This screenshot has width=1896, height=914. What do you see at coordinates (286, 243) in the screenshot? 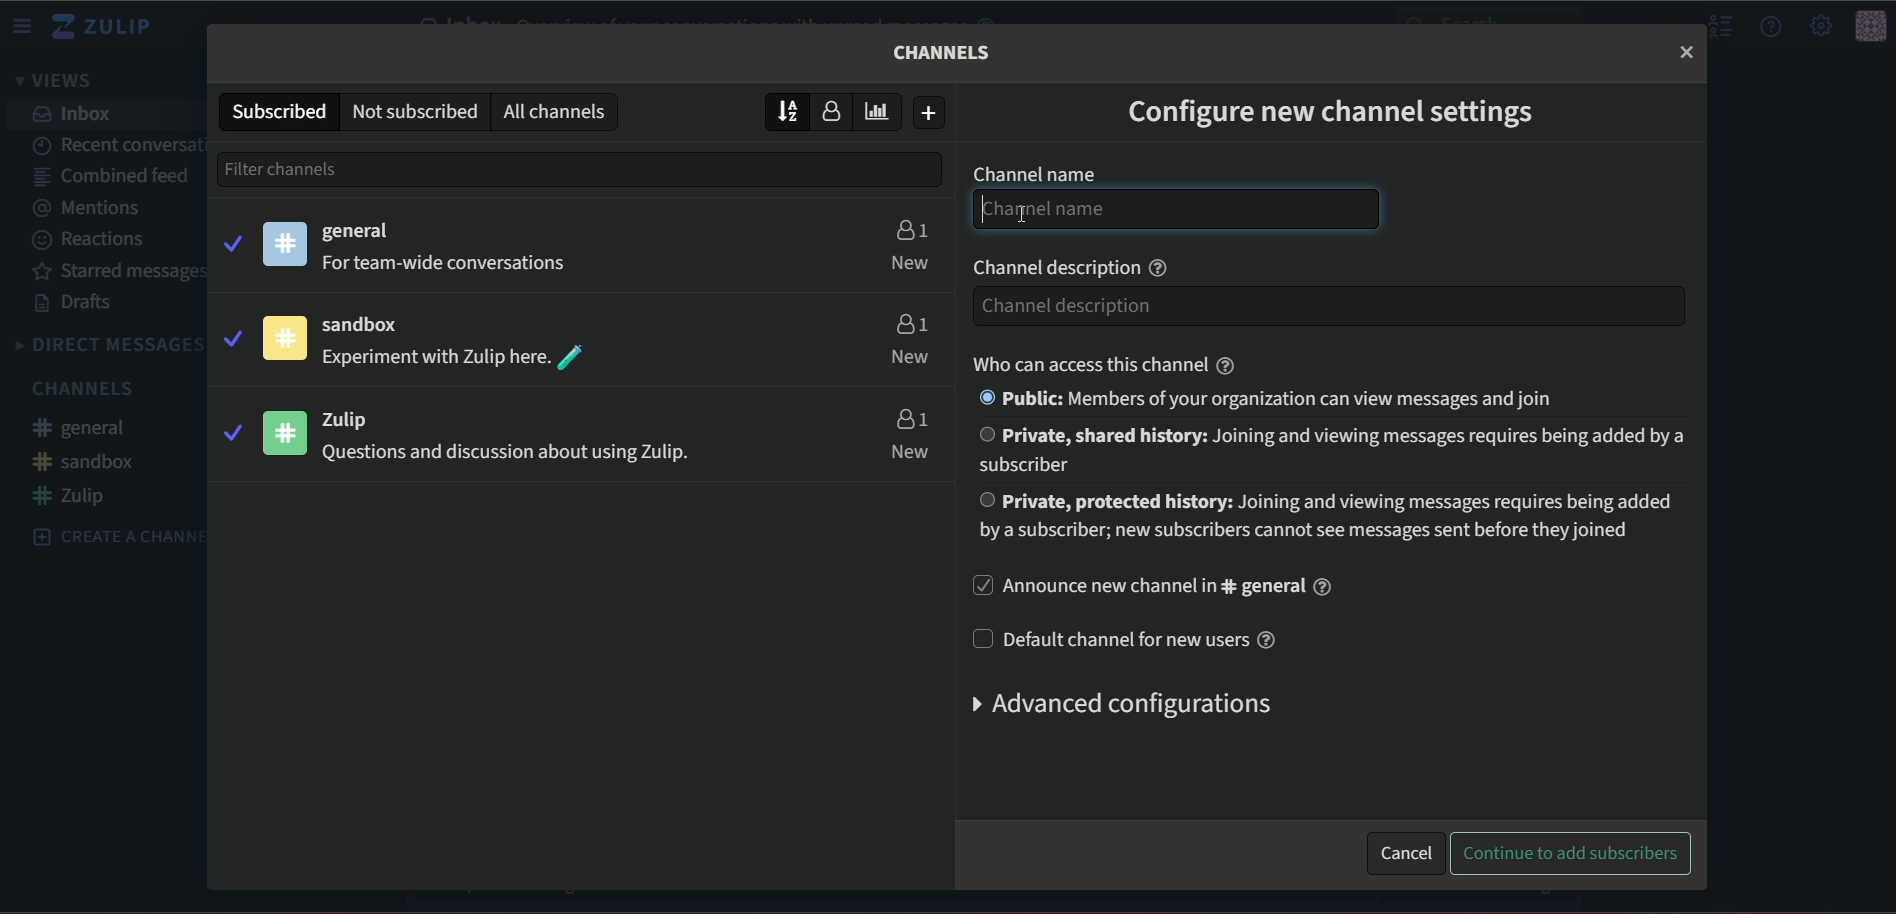
I see `icon` at bounding box center [286, 243].